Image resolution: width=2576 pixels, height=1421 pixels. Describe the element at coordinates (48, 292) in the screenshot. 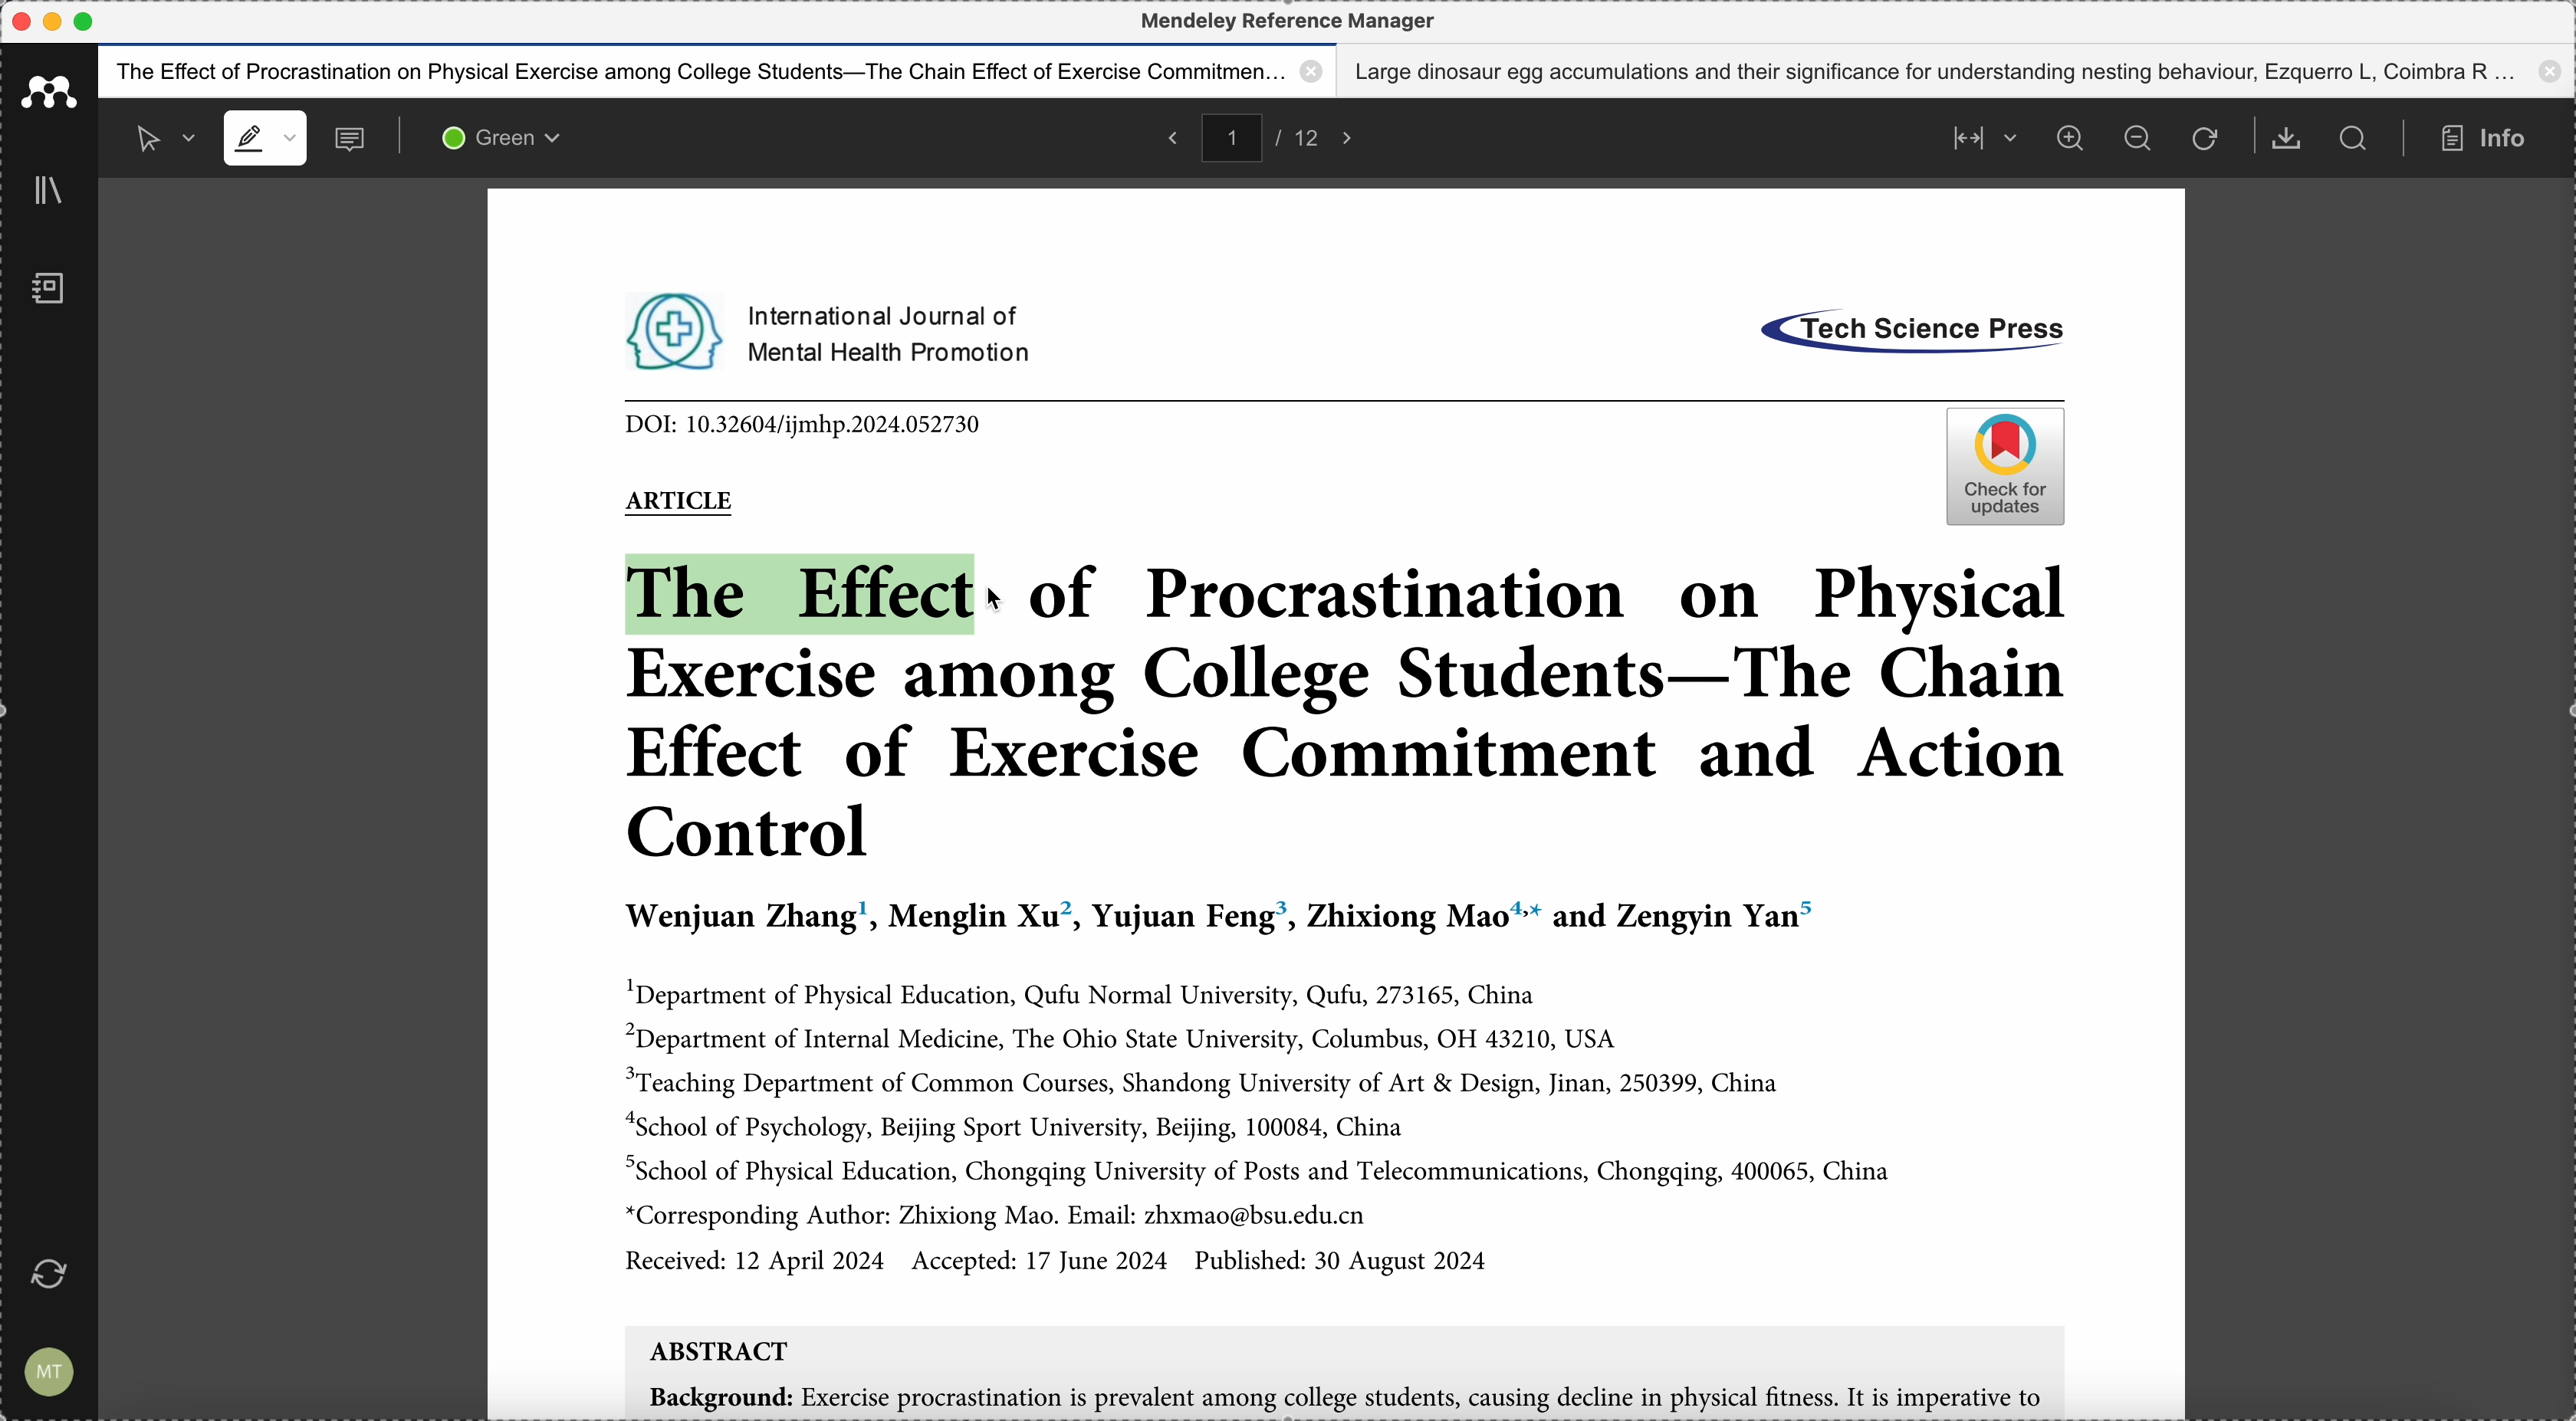

I see `notebook` at that location.